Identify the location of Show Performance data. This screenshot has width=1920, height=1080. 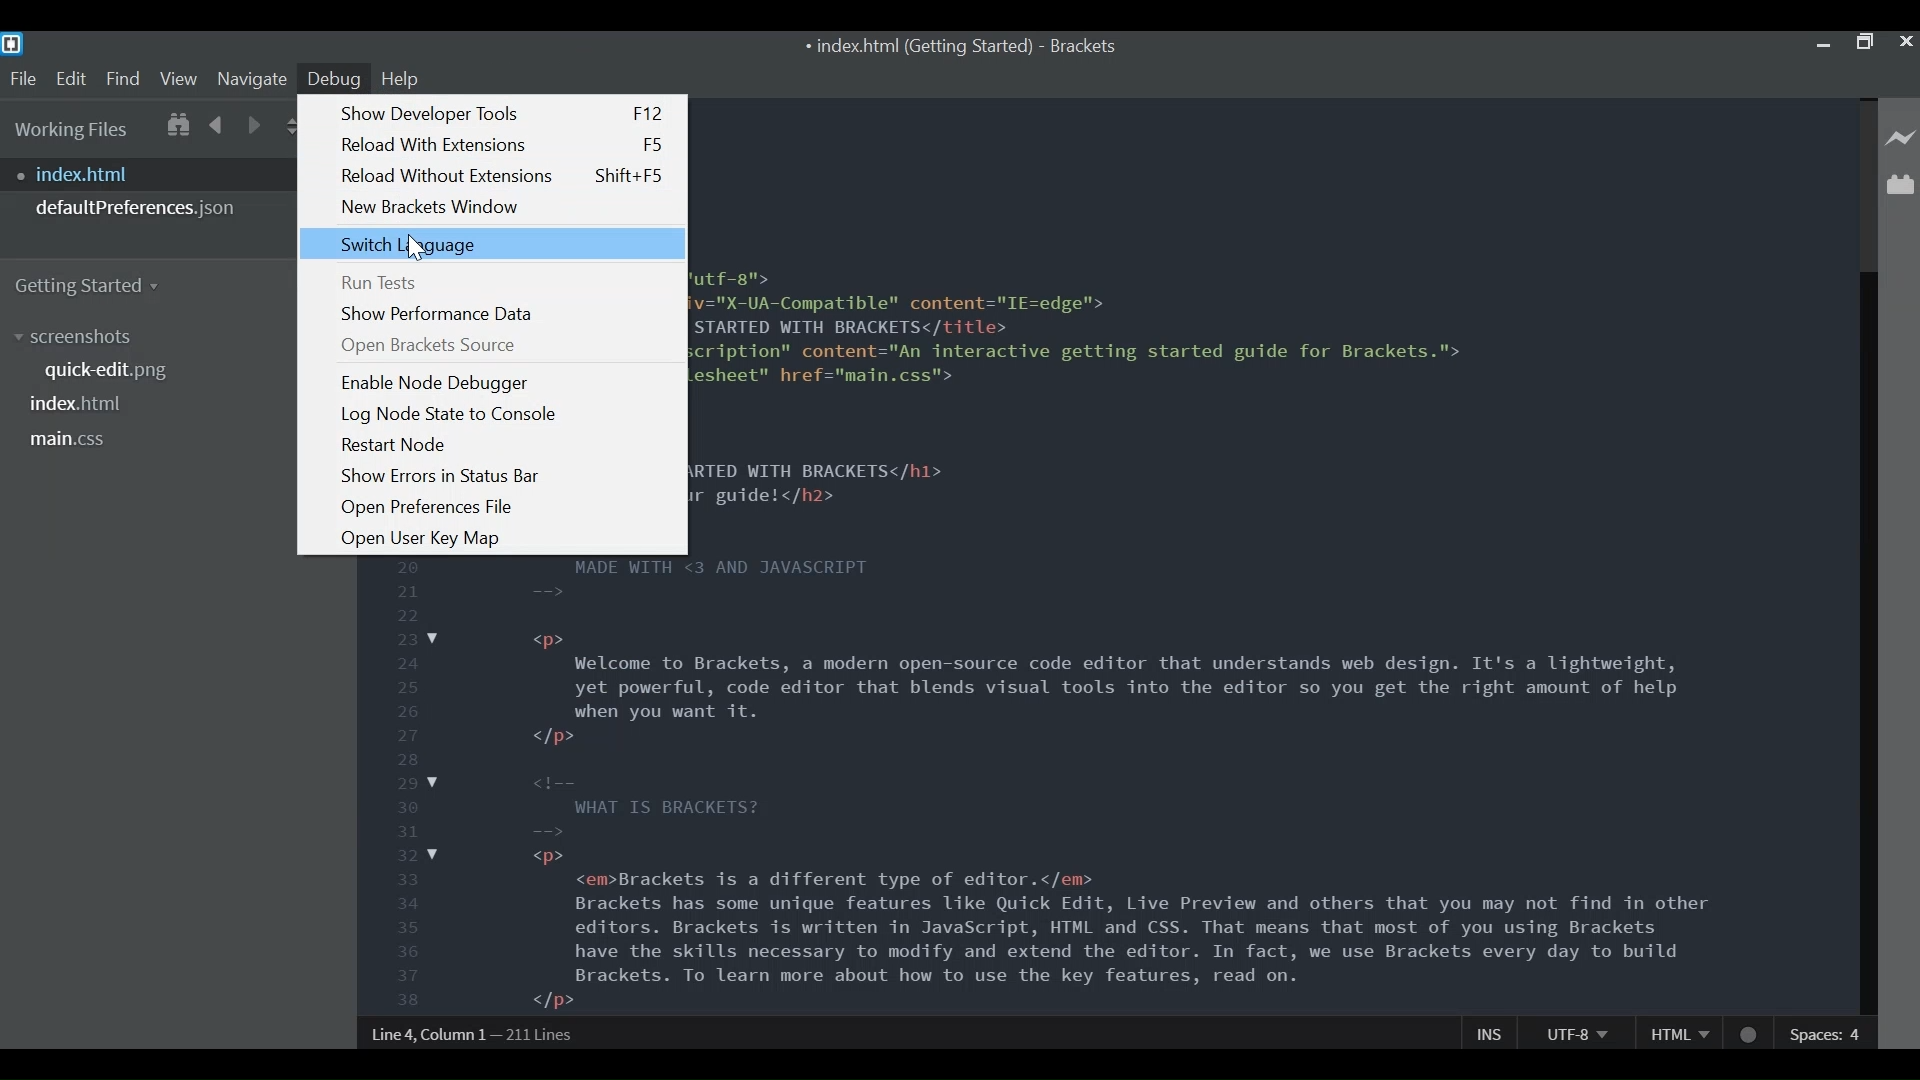
(437, 312).